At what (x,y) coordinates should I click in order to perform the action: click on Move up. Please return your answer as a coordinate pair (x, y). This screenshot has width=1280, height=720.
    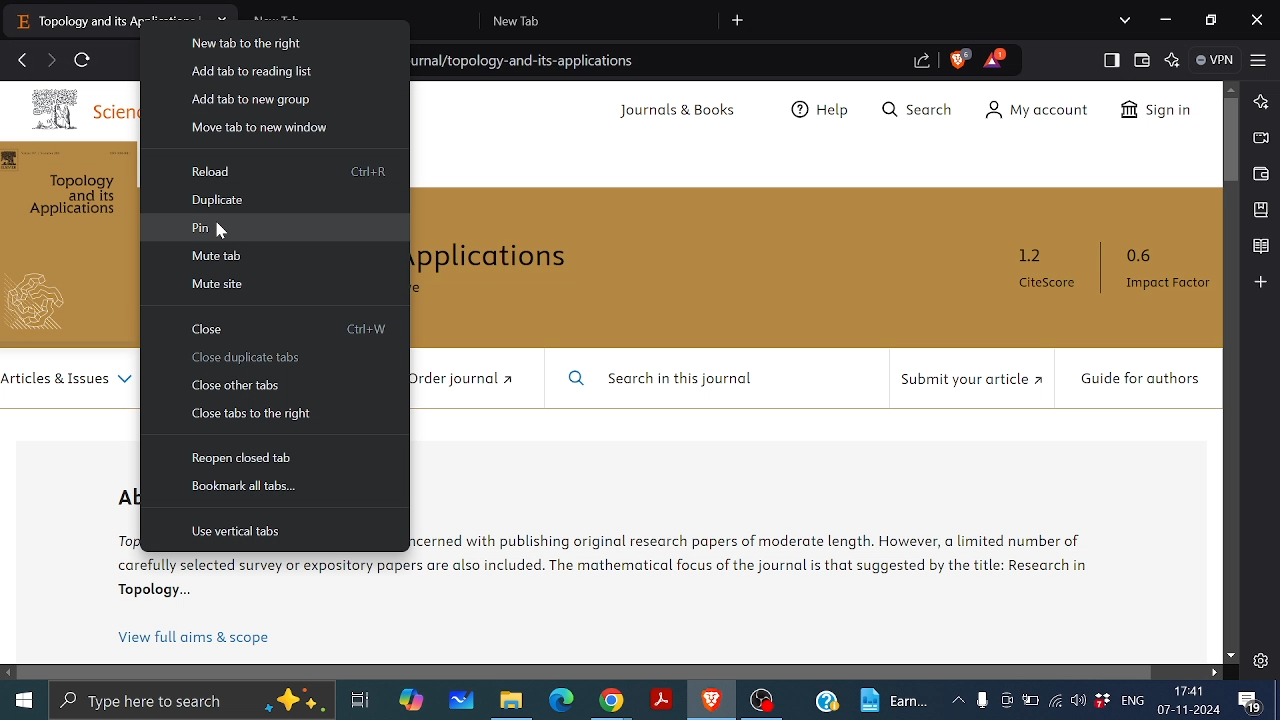
    Looking at the image, I should click on (1234, 88).